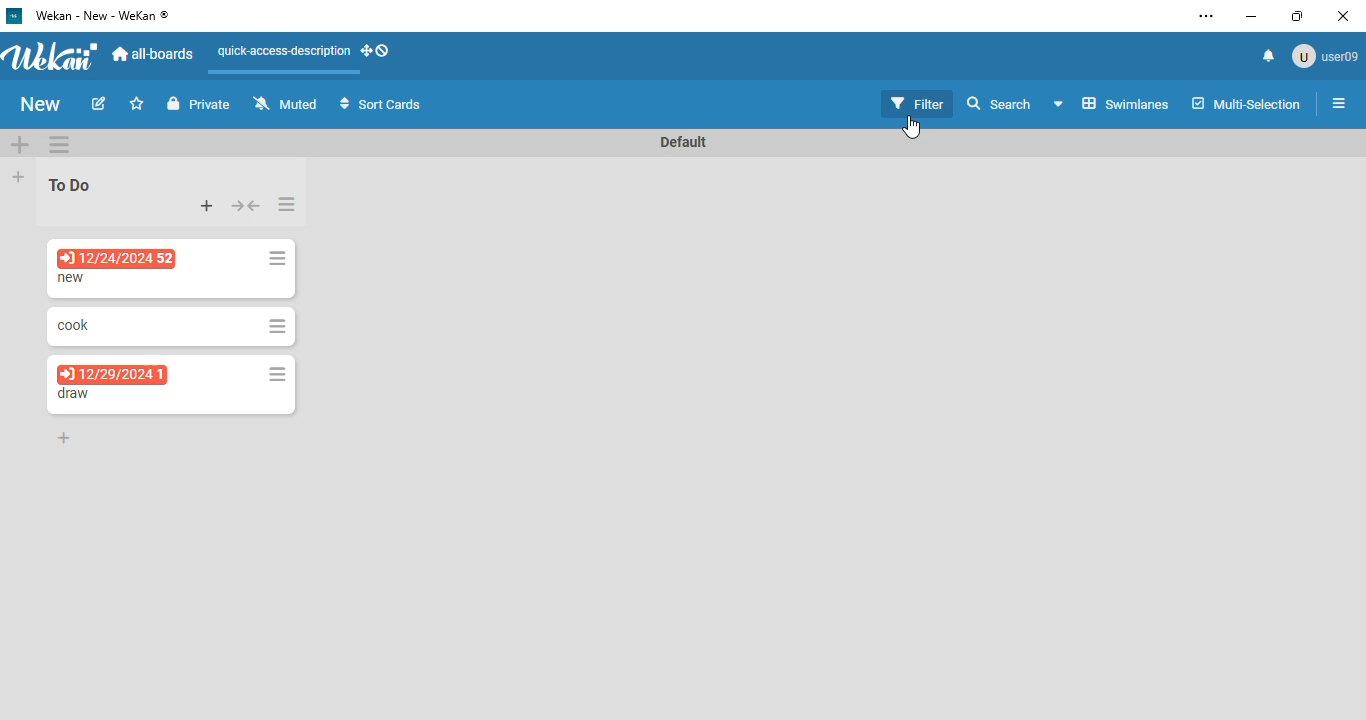 The height and width of the screenshot is (720, 1366). I want to click on add card to bottom of the list, so click(64, 438).